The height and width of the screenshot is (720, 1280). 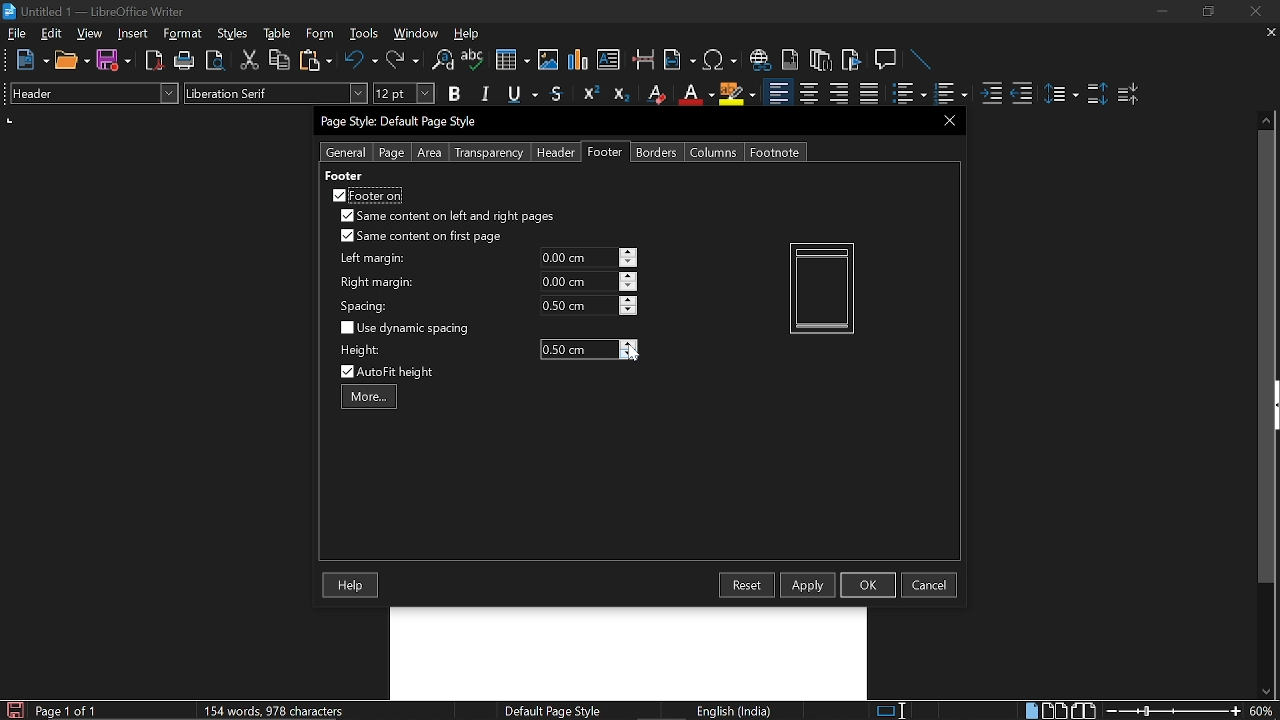 I want to click on Insert table, so click(x=511, y=61).